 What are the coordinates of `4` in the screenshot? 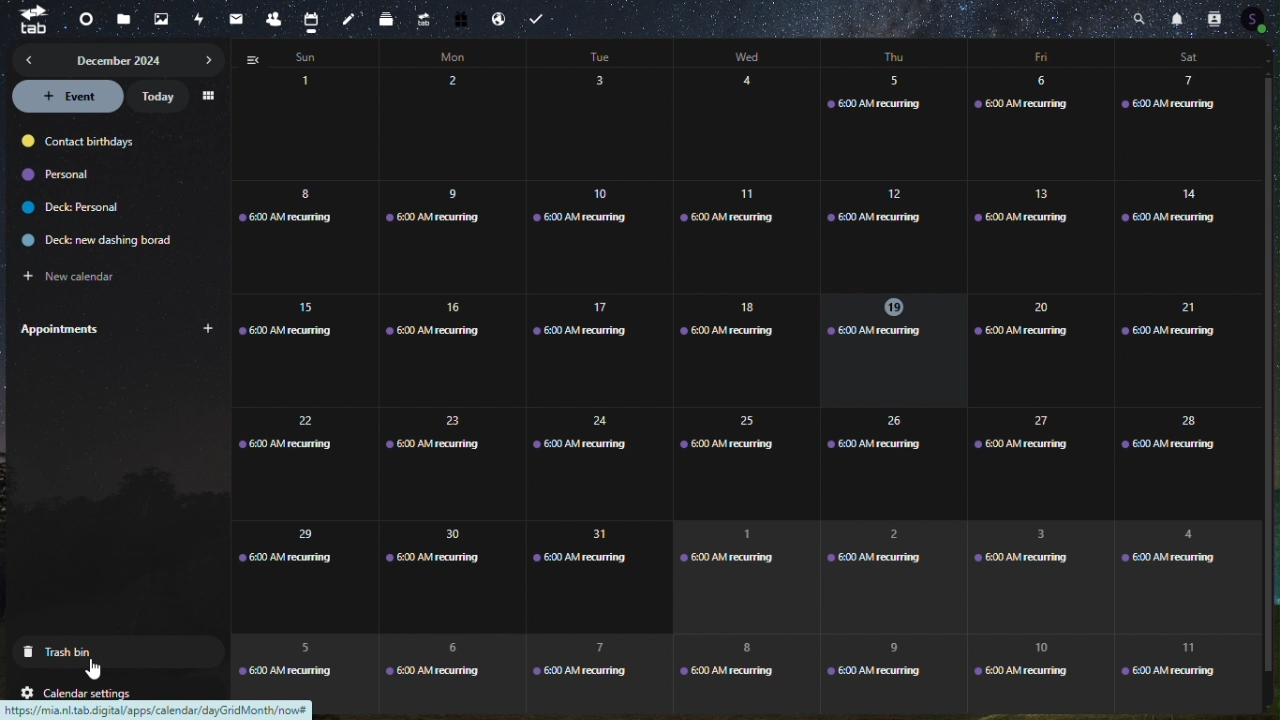 It's located at (759, 123).